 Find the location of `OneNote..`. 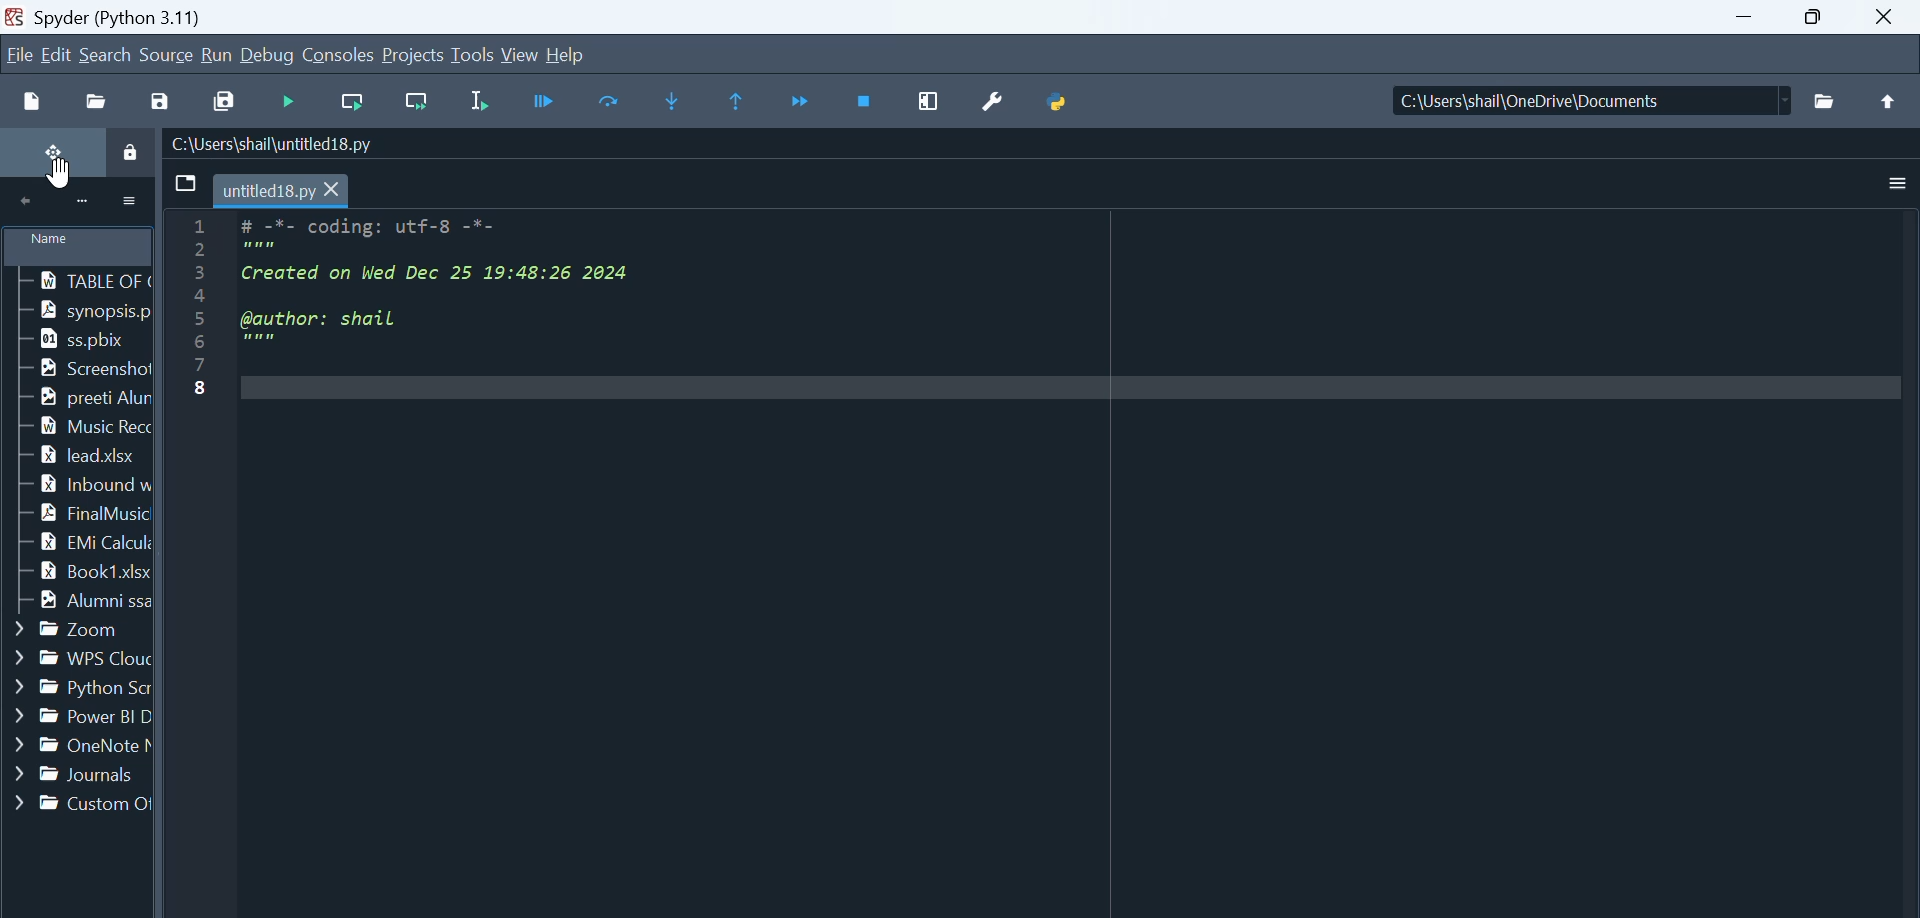

OneNote.. is located at coordinates (76, 749).